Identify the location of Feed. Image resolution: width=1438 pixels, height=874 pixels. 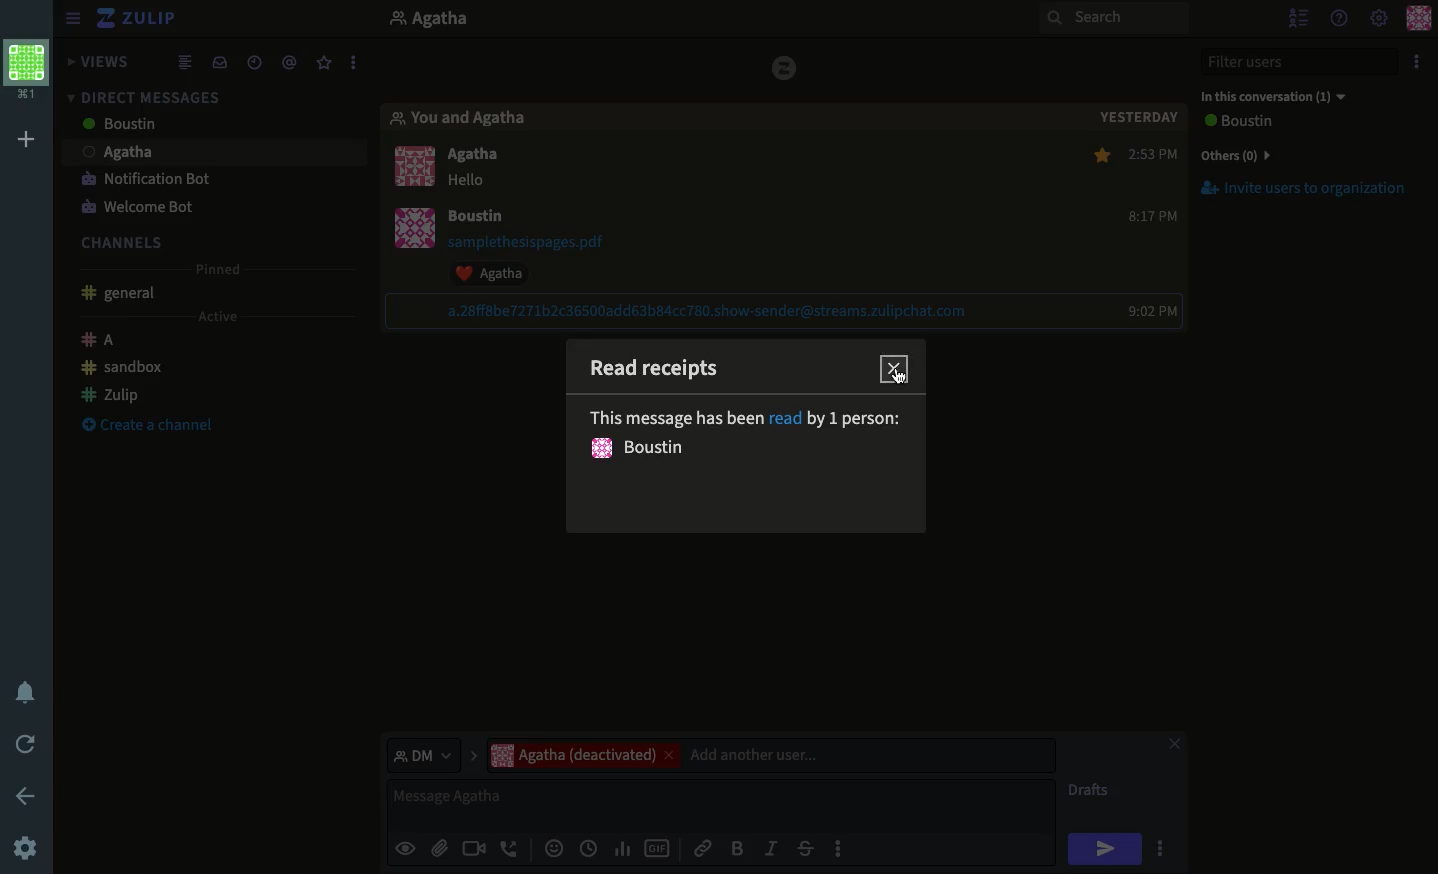
(188, 61).